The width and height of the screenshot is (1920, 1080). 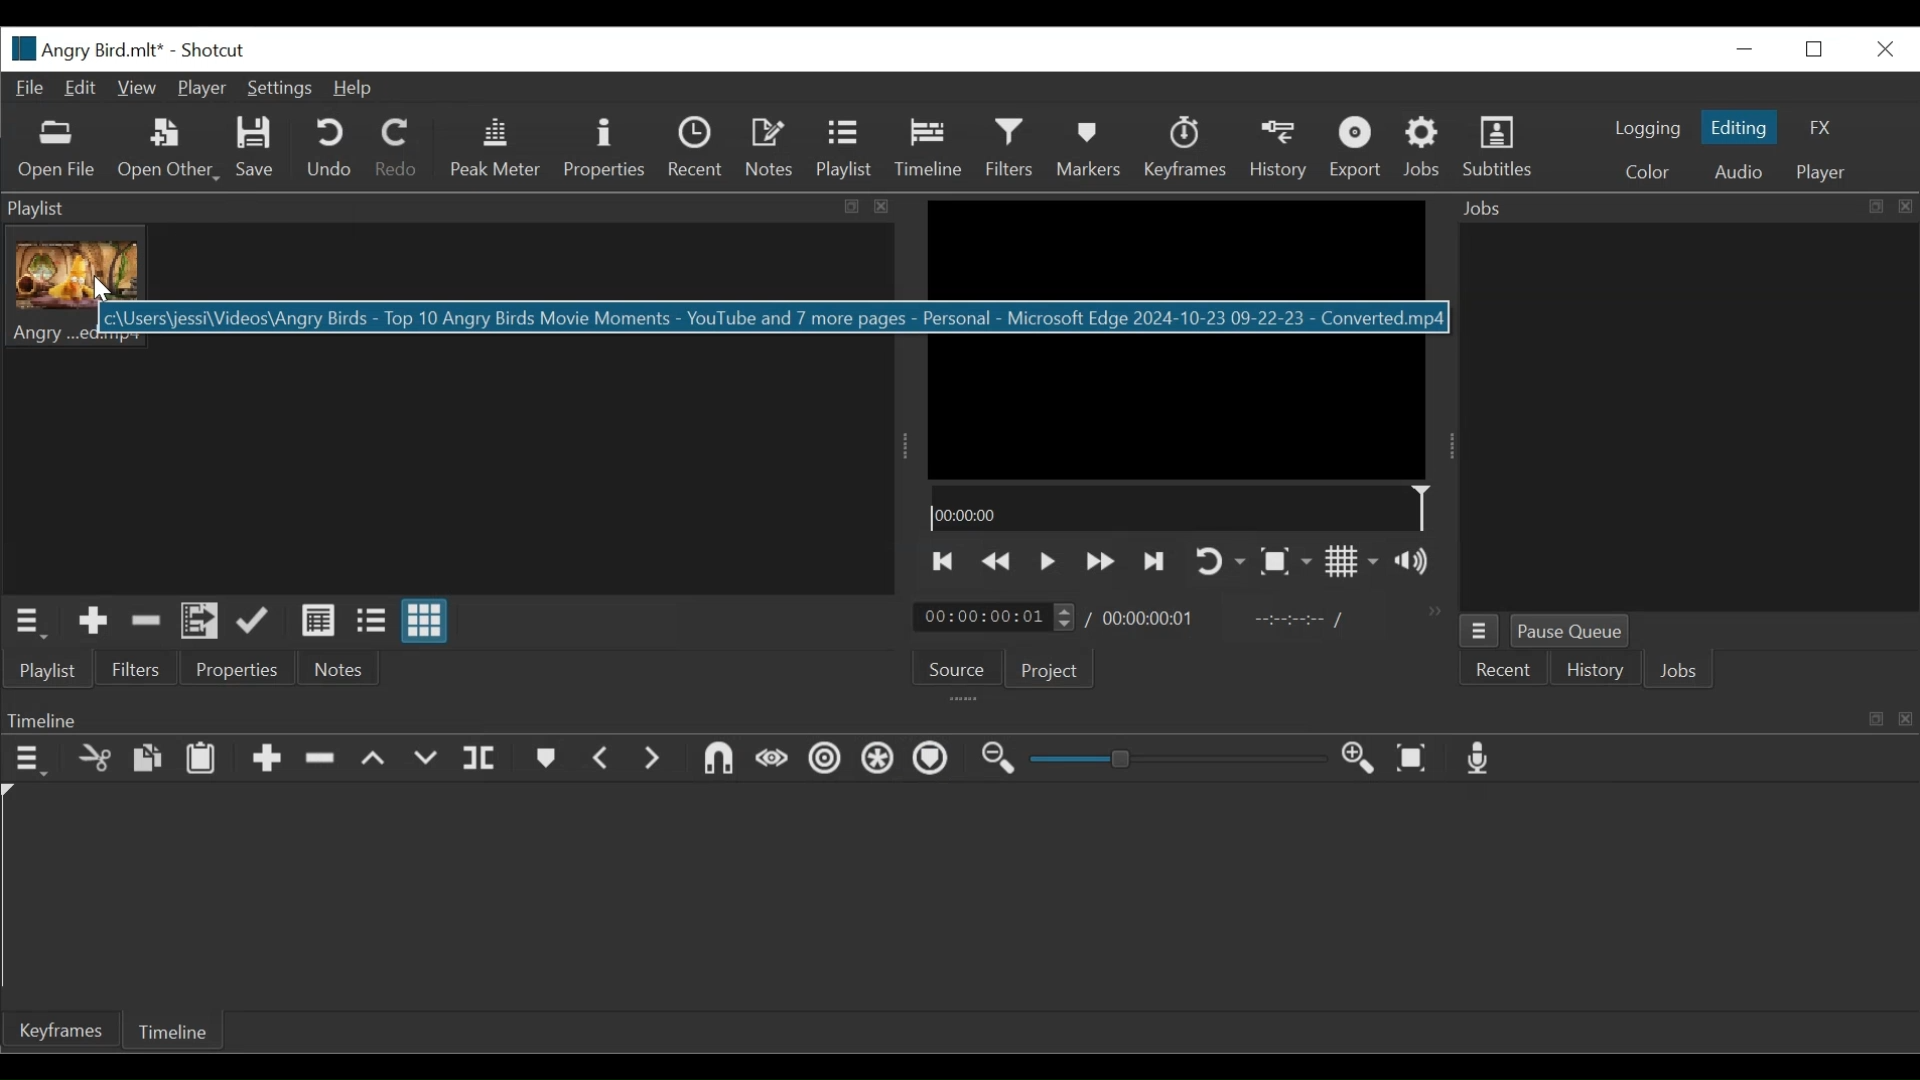 I want to click on File, so click(x=29, y=91).